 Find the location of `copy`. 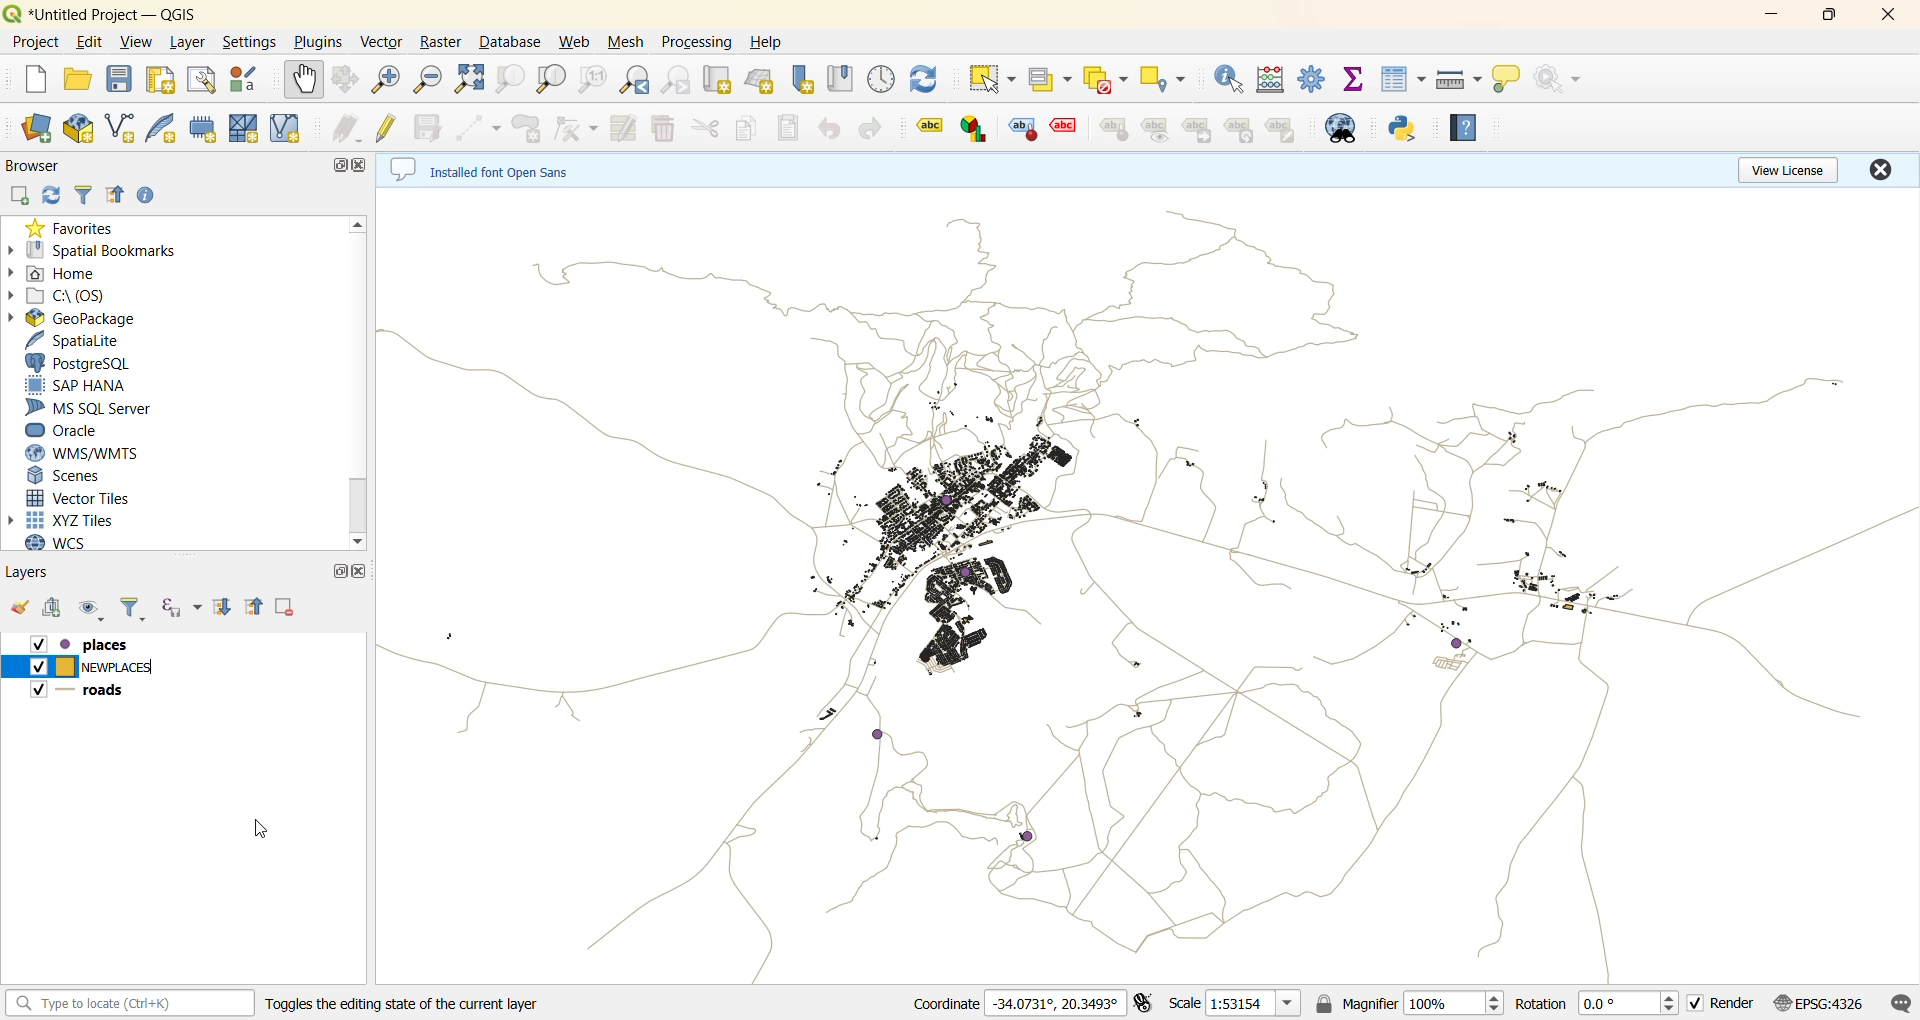

copy is located at coordinates (748, 127).